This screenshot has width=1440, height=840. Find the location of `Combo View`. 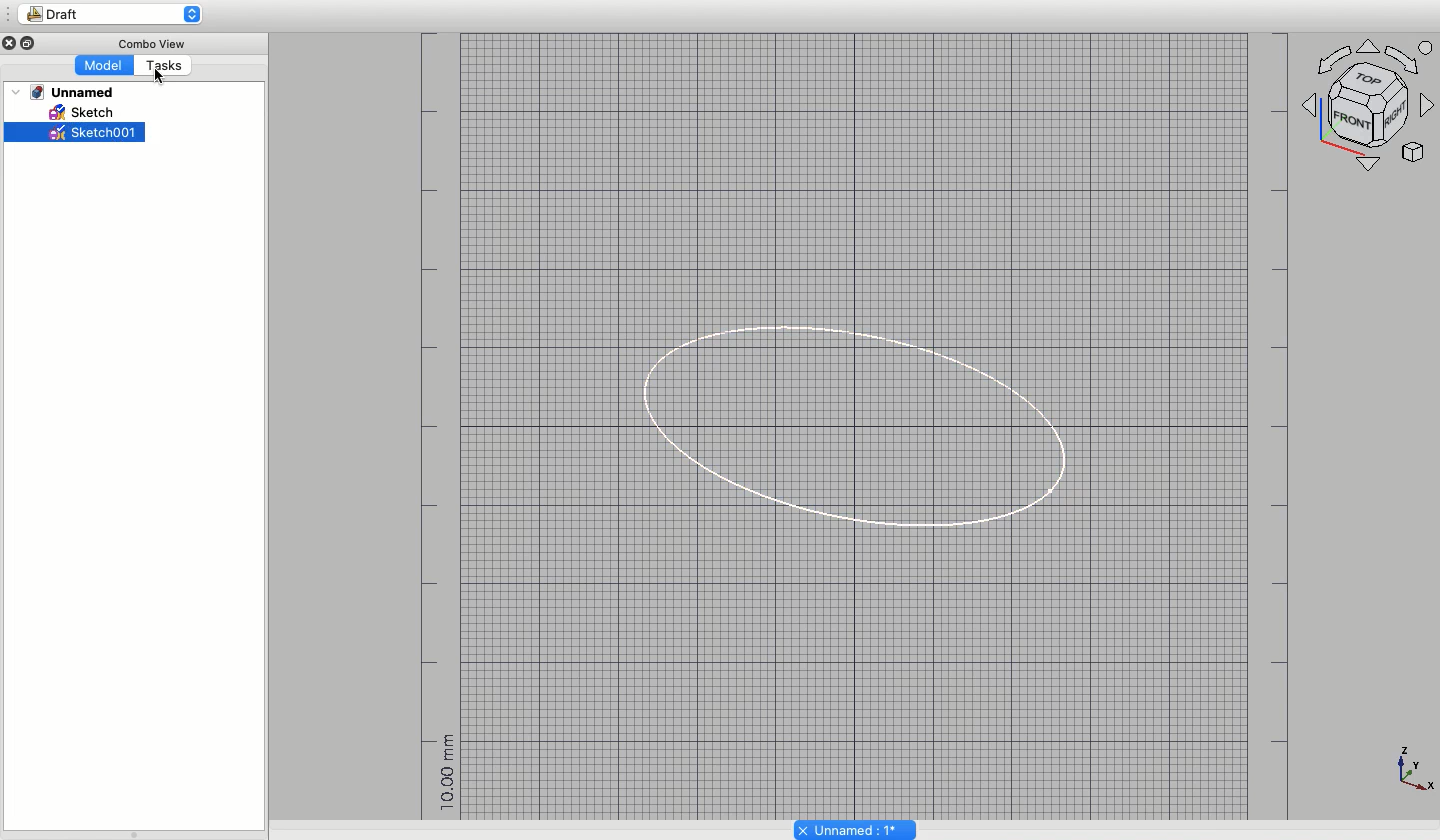

Combo View is located at coordinates (149, 41).